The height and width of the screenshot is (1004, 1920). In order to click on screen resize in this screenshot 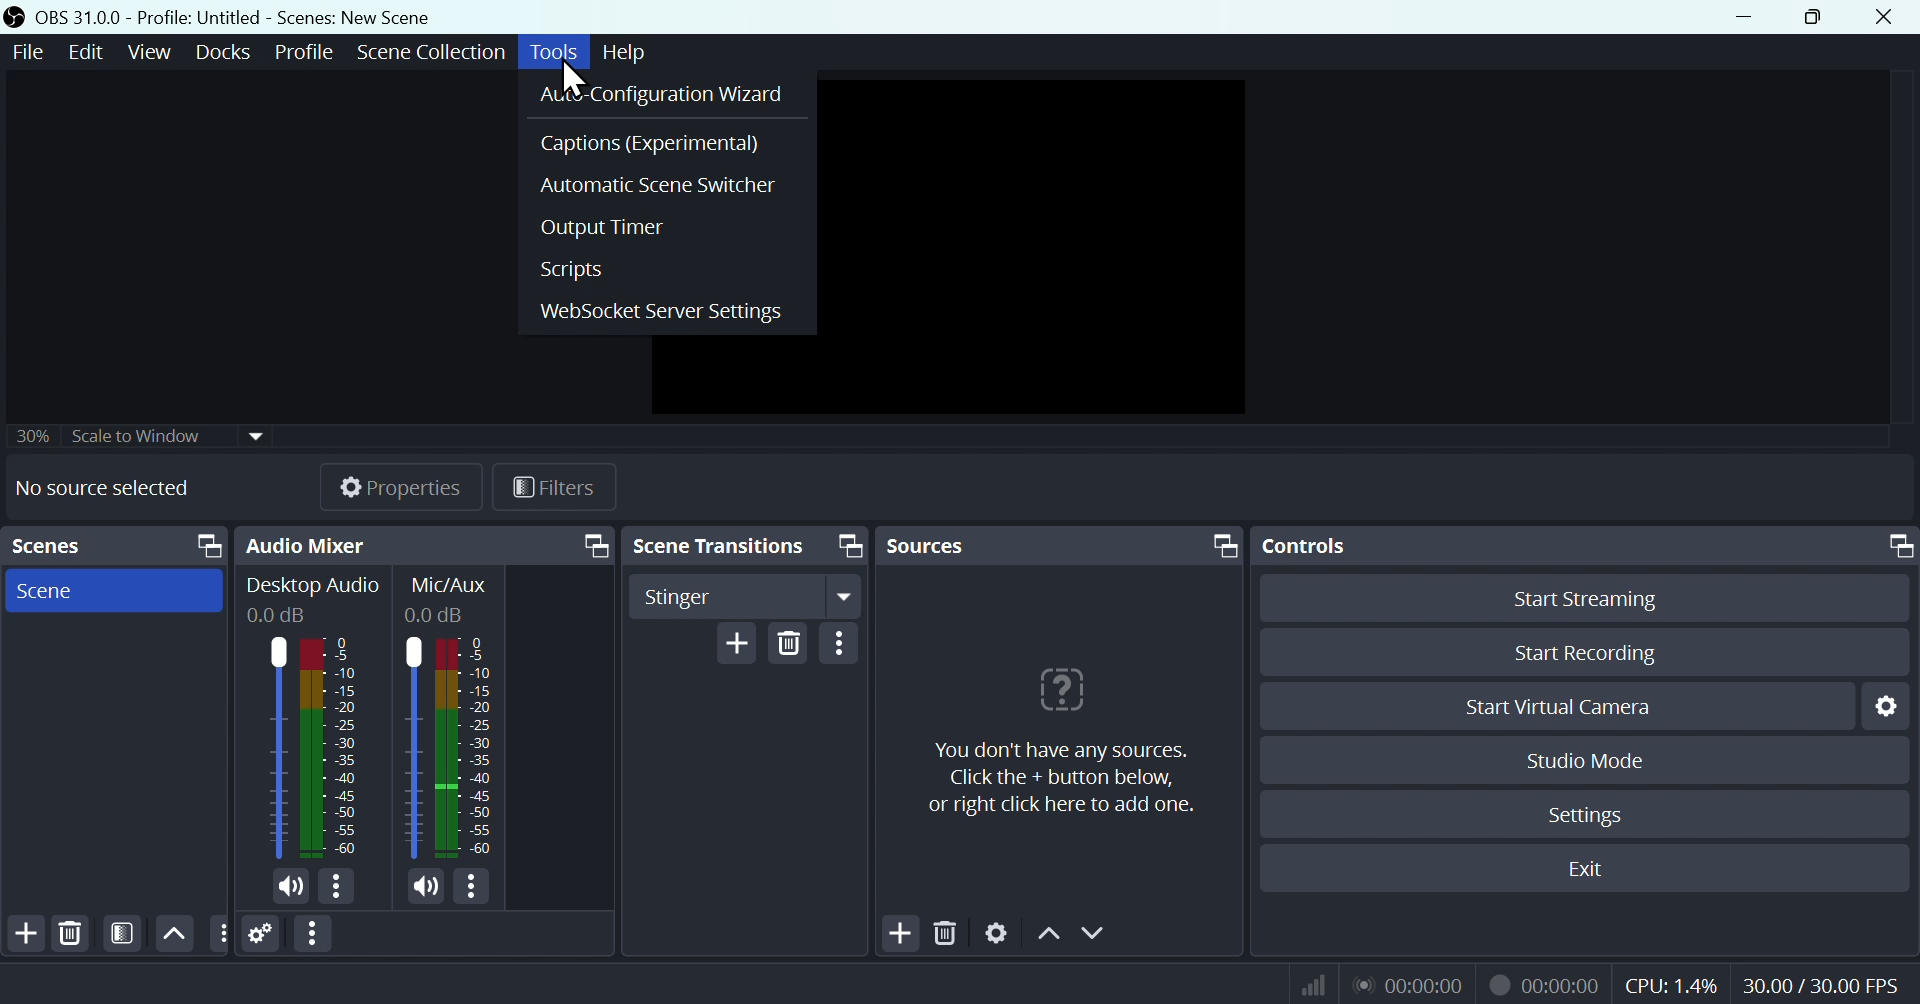, I will do `click(1895, 546)`.